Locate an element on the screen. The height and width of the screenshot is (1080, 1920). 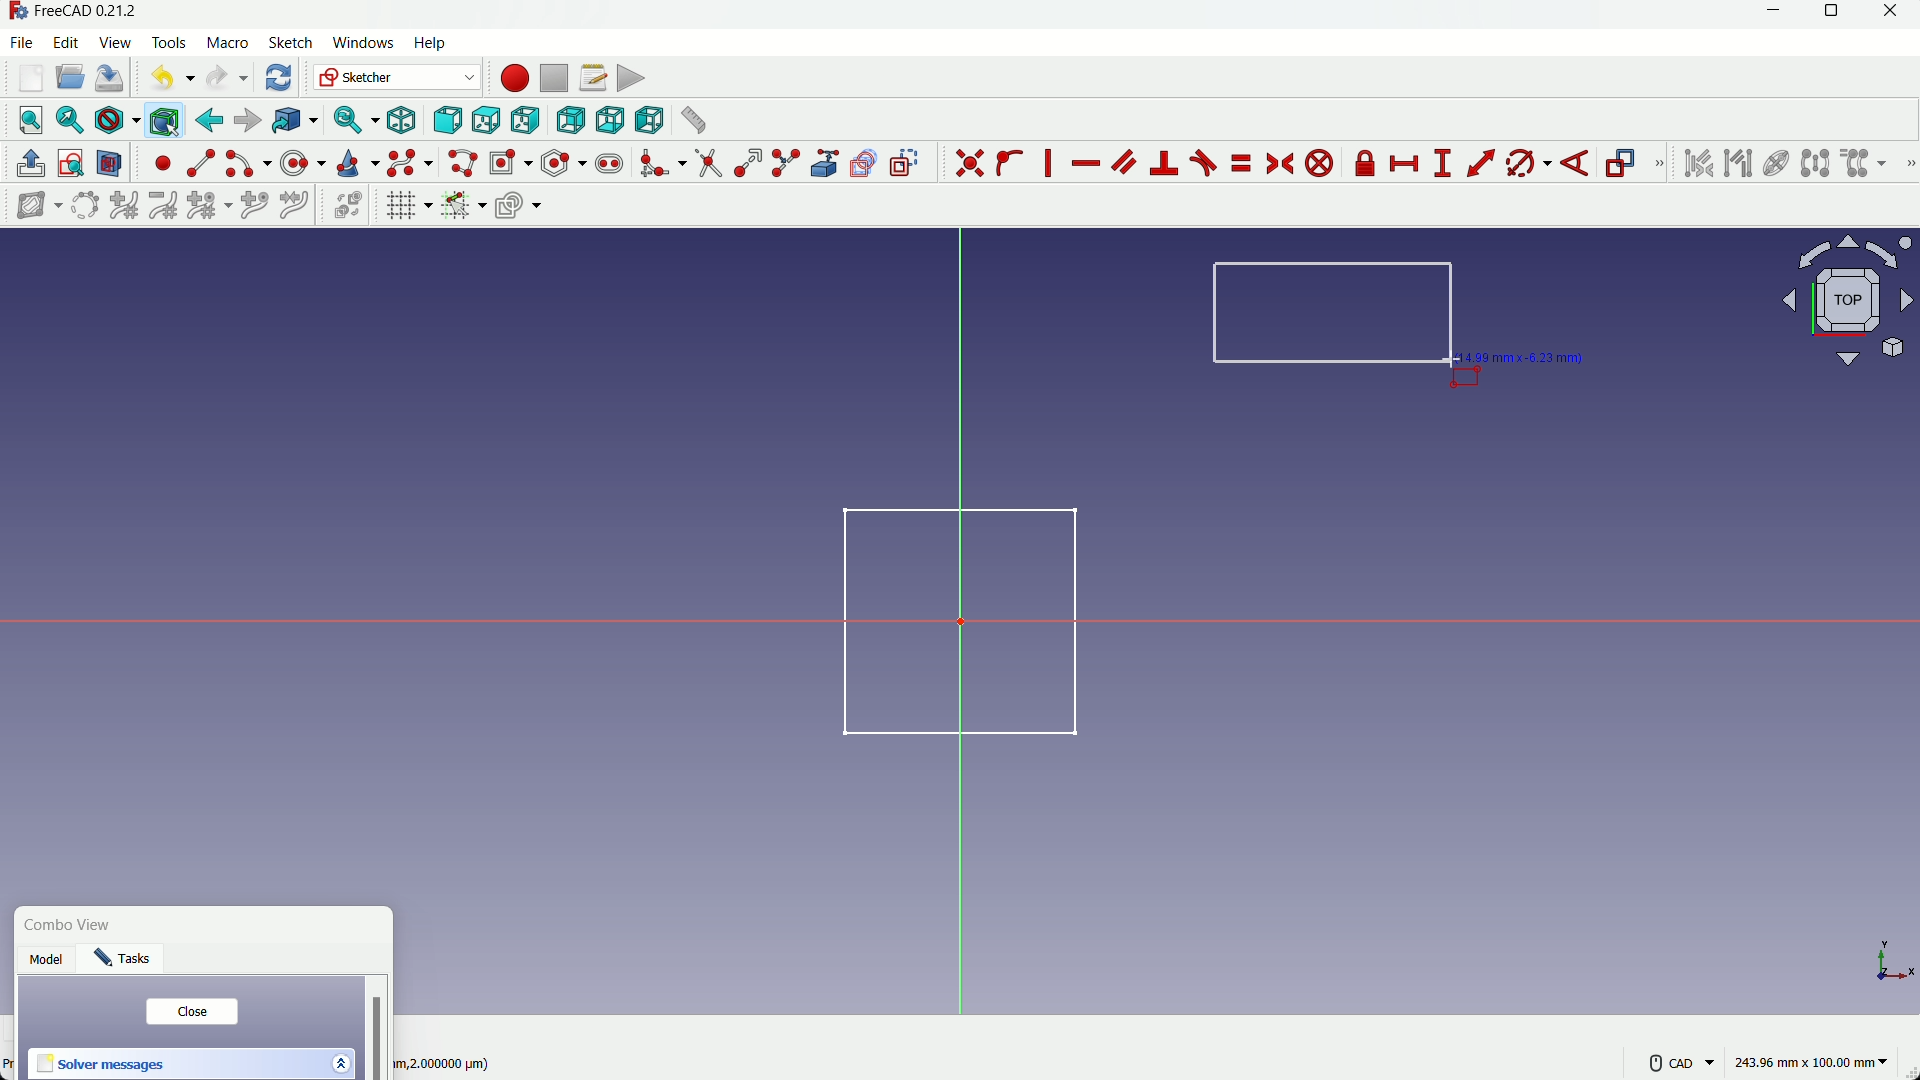
refresh is located at coordinates (281, 77).